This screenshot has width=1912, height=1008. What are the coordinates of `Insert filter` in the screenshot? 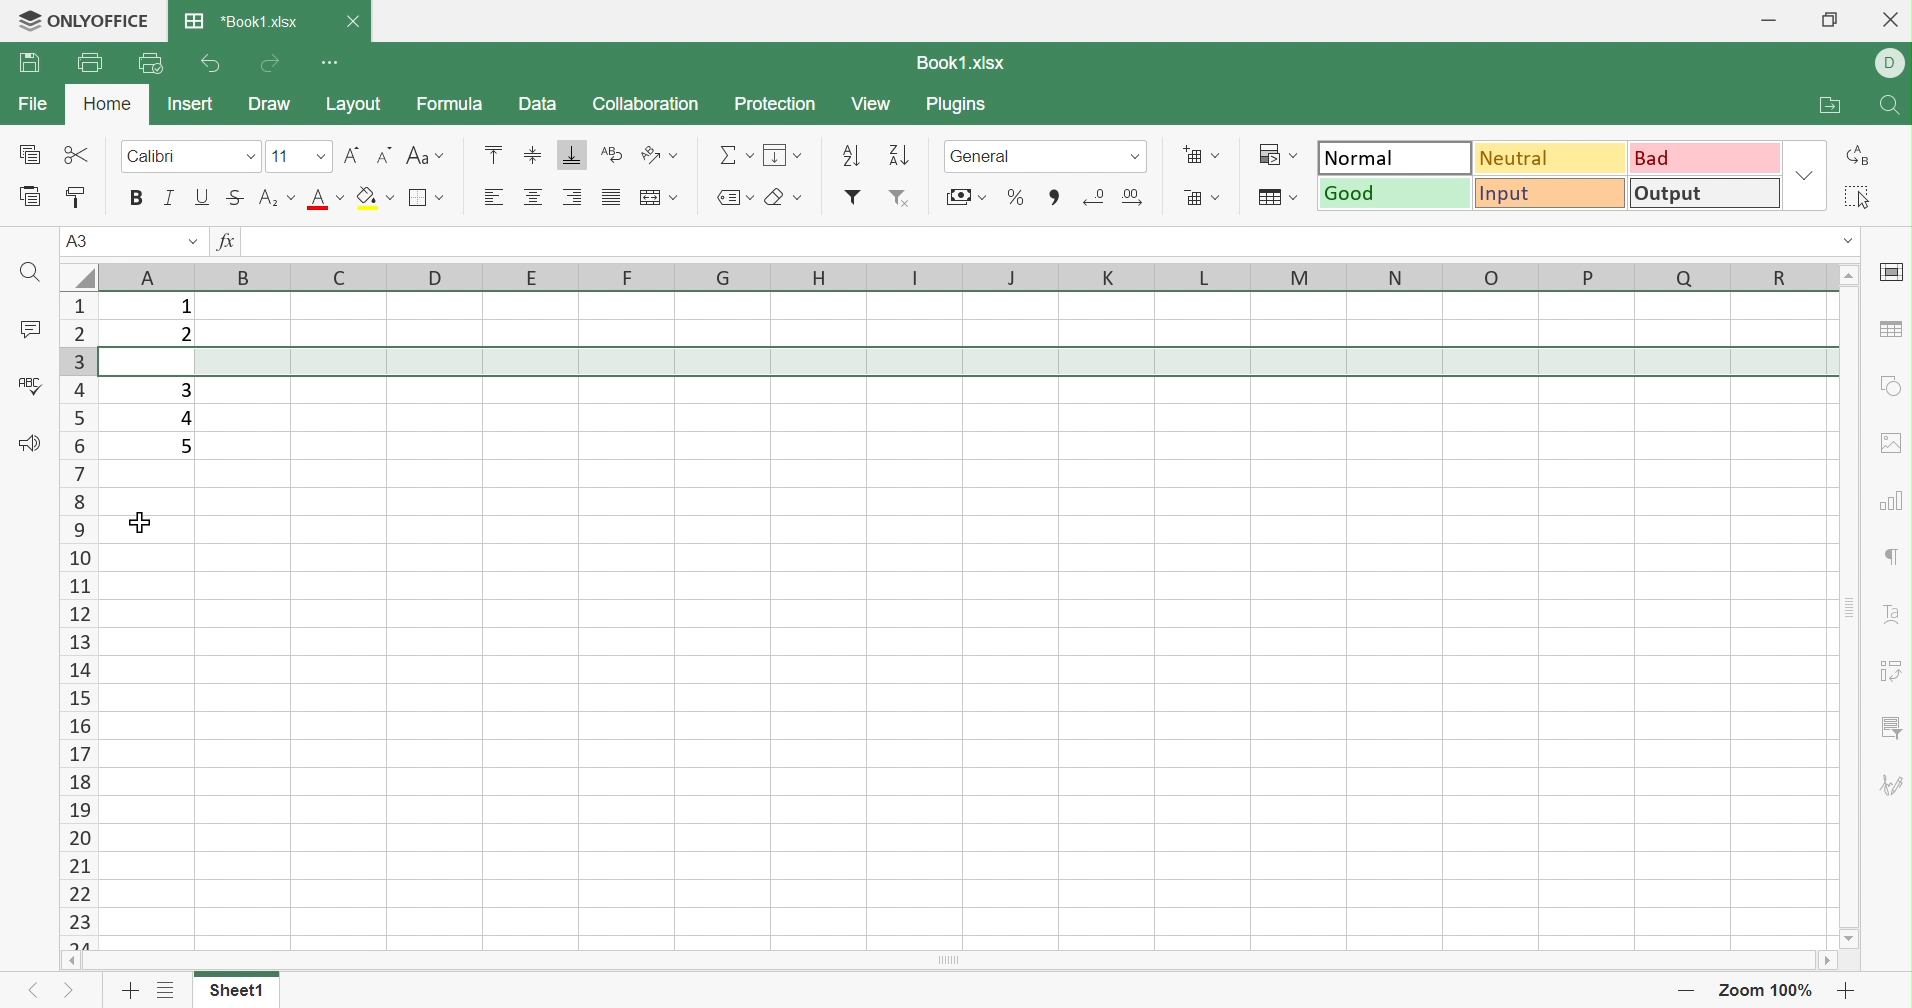 It's located at (852, 200).